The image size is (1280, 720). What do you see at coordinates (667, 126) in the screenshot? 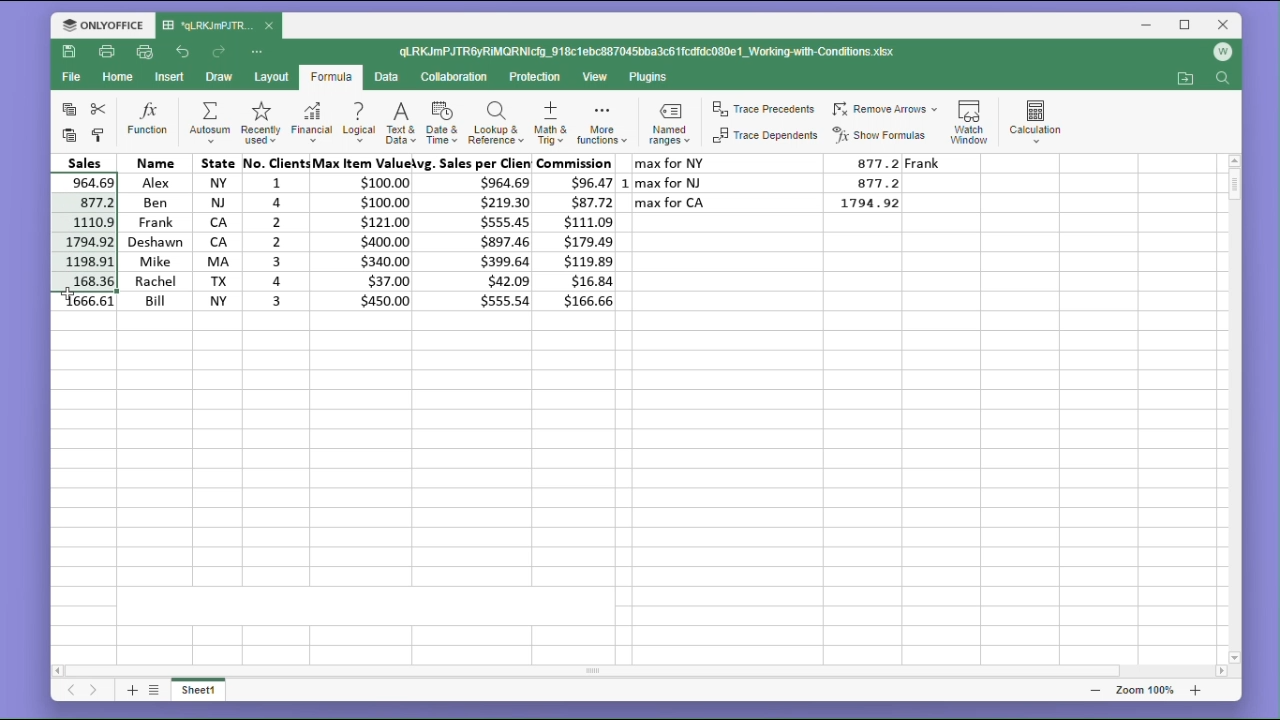
I see `named ranges` at bounding box center [667, 126].